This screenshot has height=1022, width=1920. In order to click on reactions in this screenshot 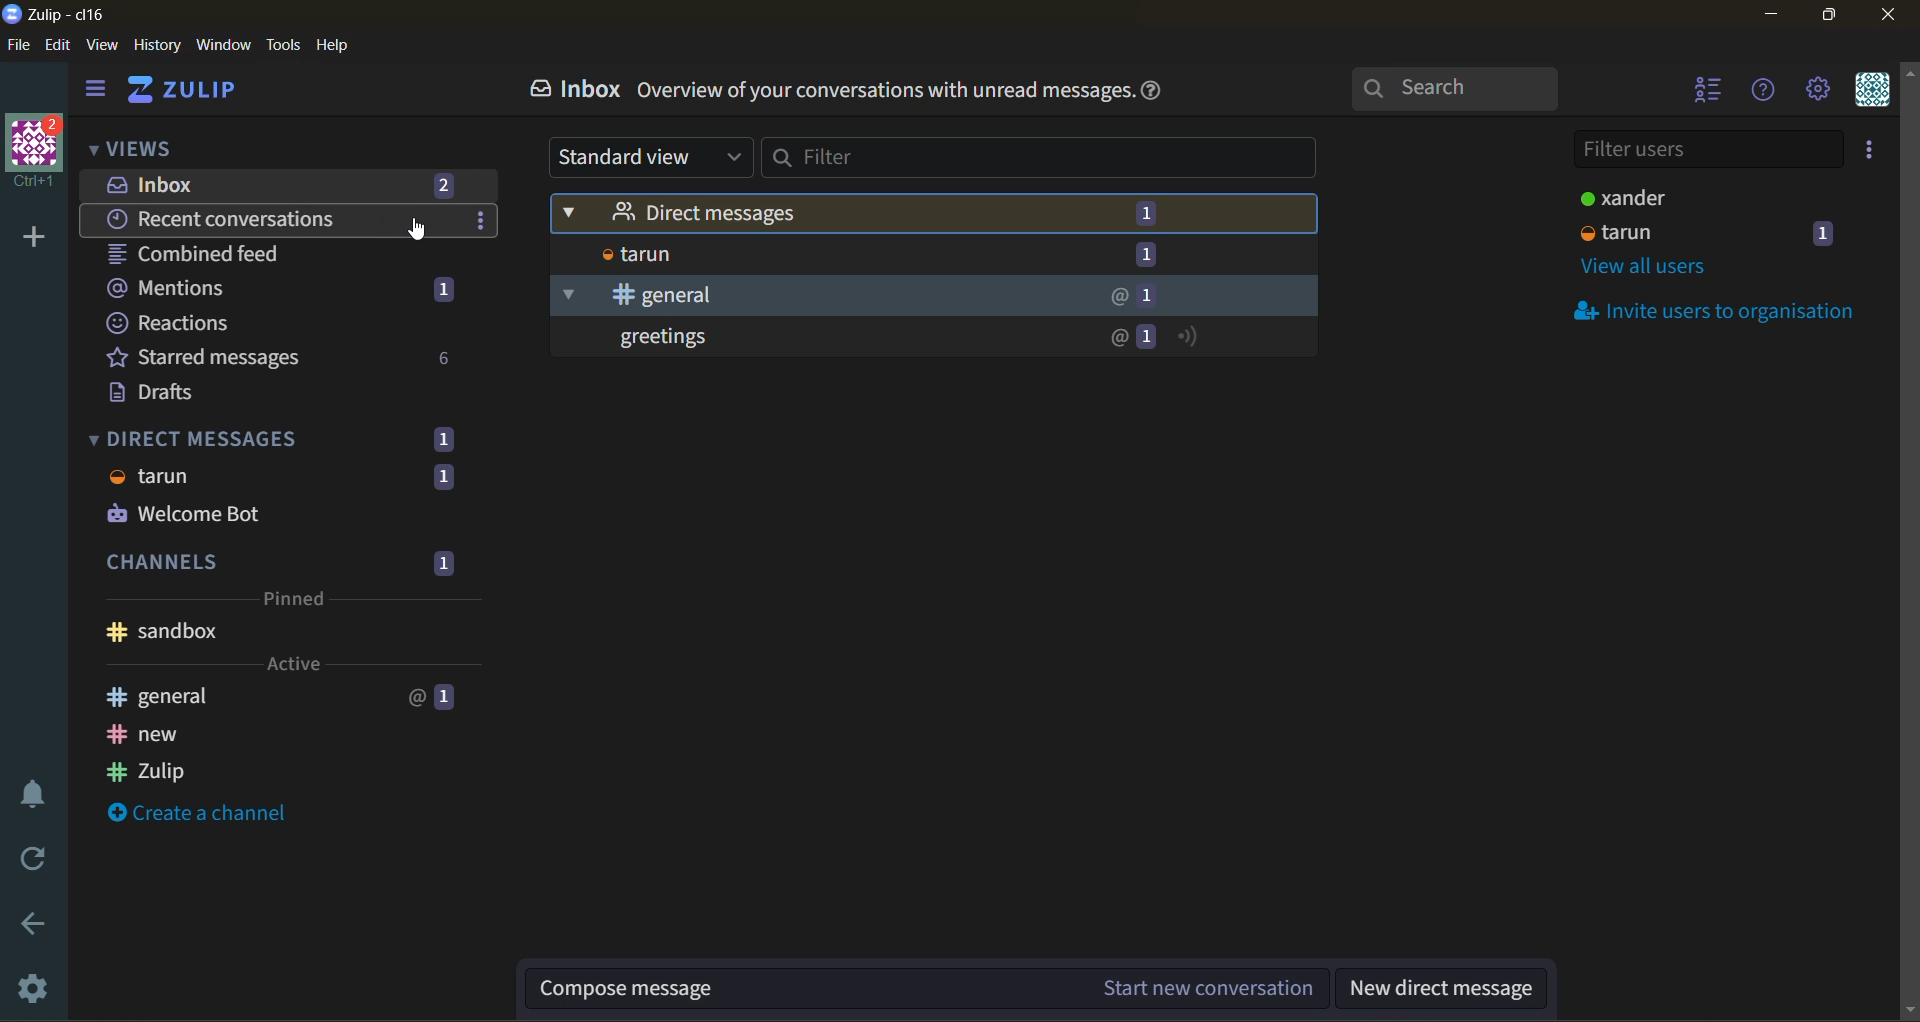, I will do `click(280, 320)`.